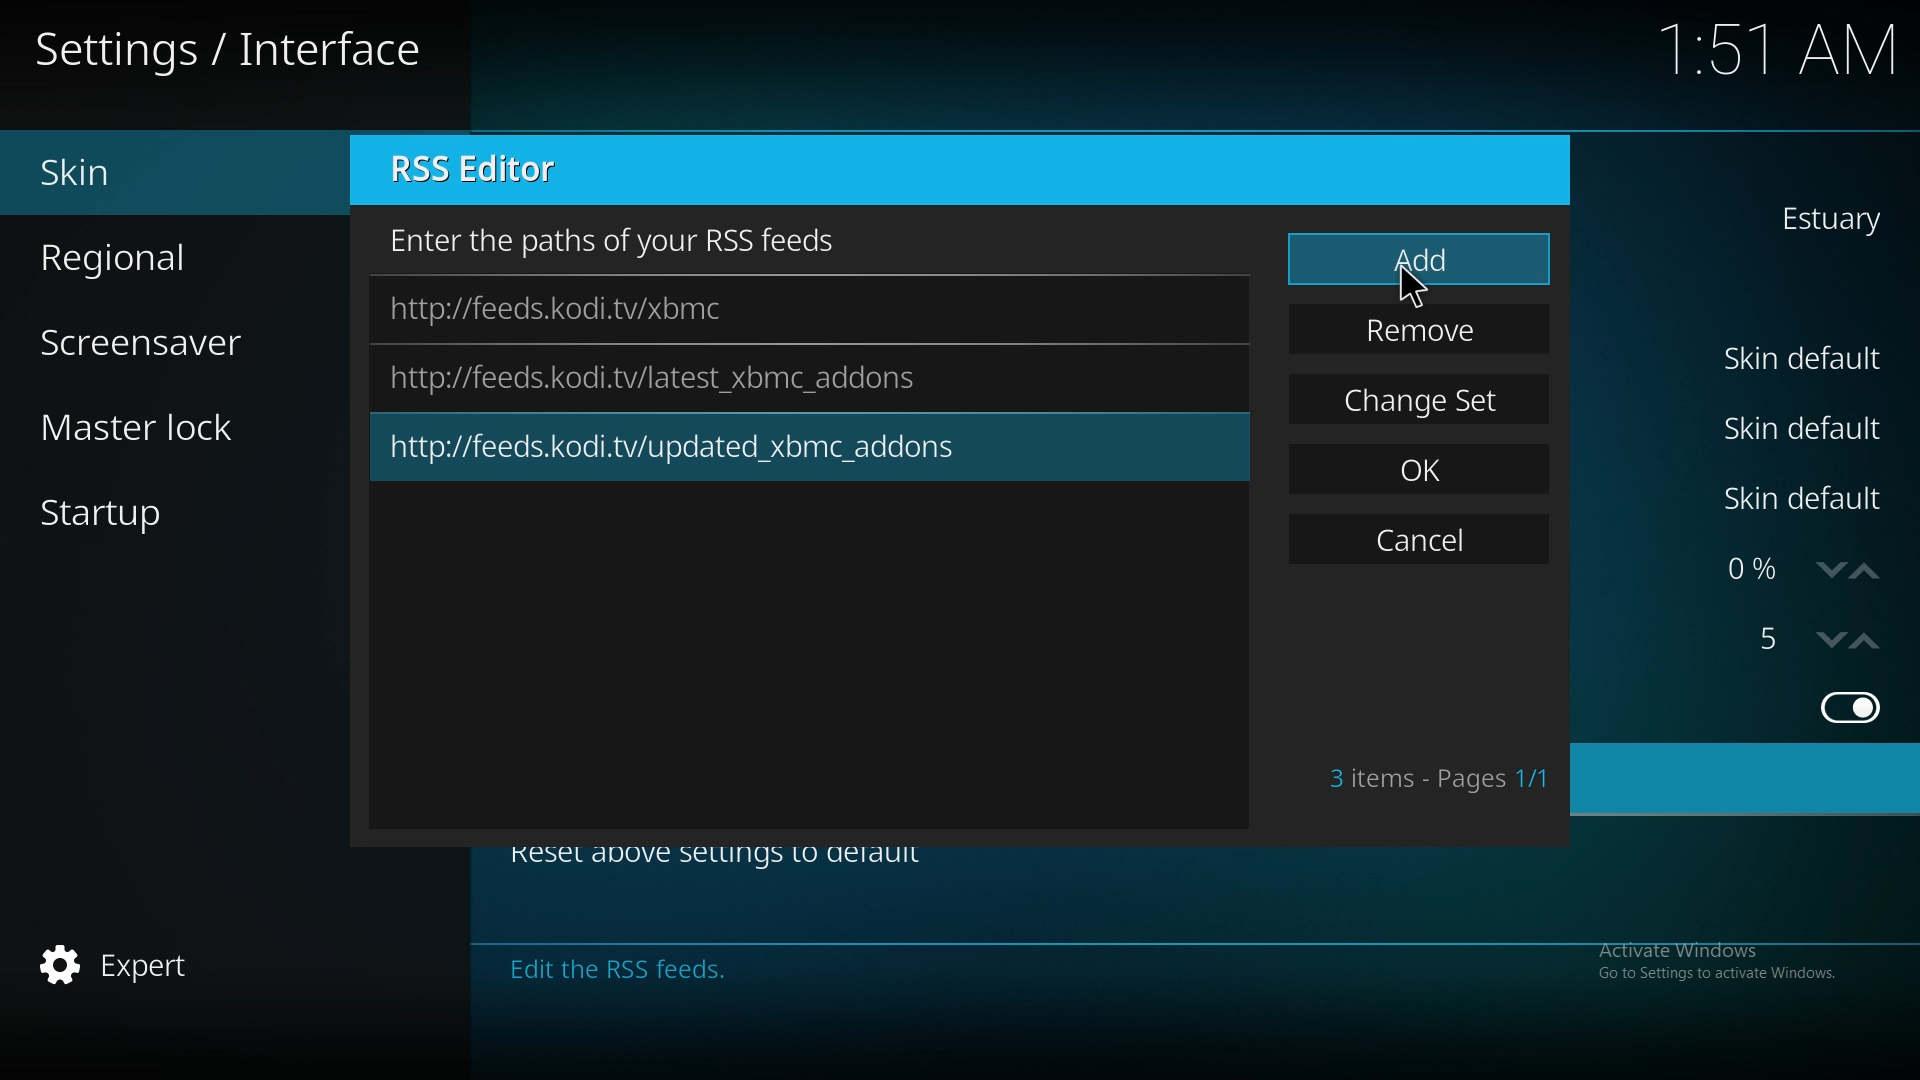 Image resolution: width=1920 pixels, height=1080 pixels. I want to click on show rss feeds, so click(1848, 707).